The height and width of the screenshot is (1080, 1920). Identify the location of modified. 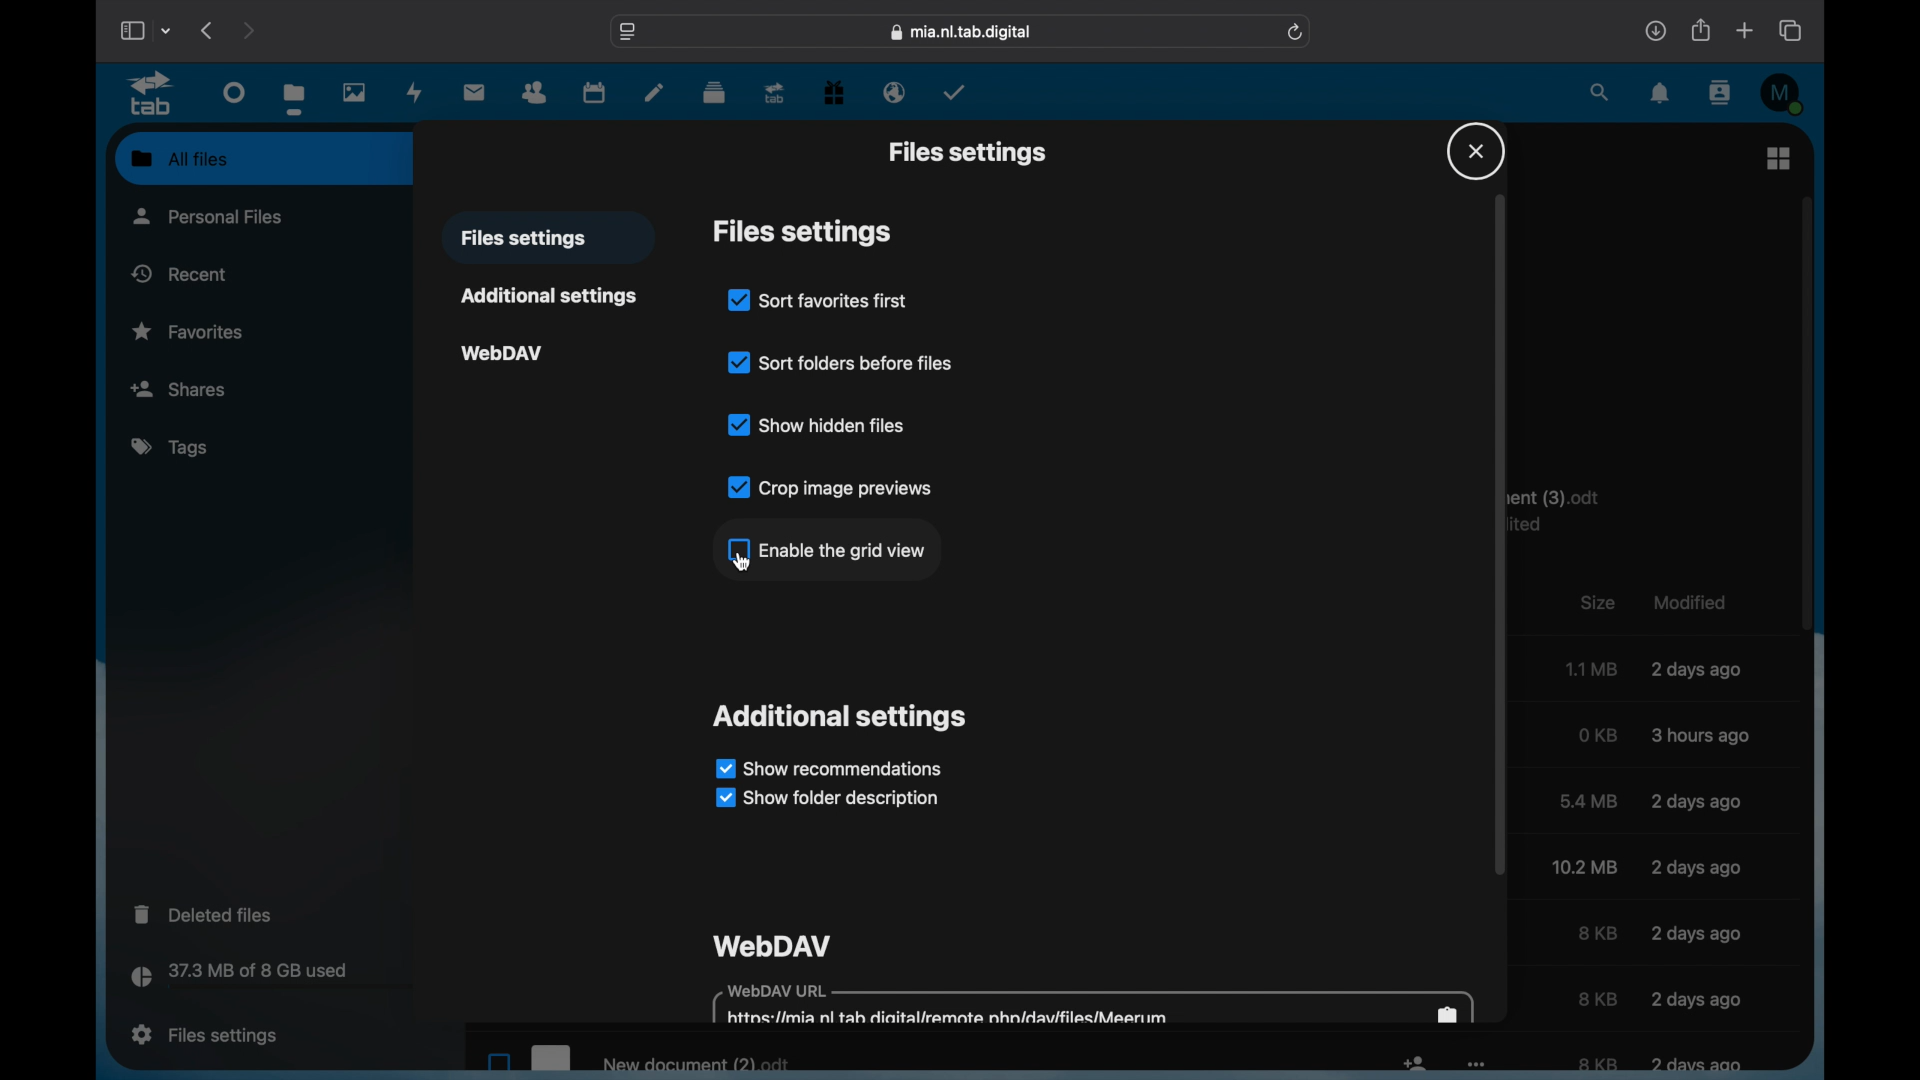
(1698, 671).